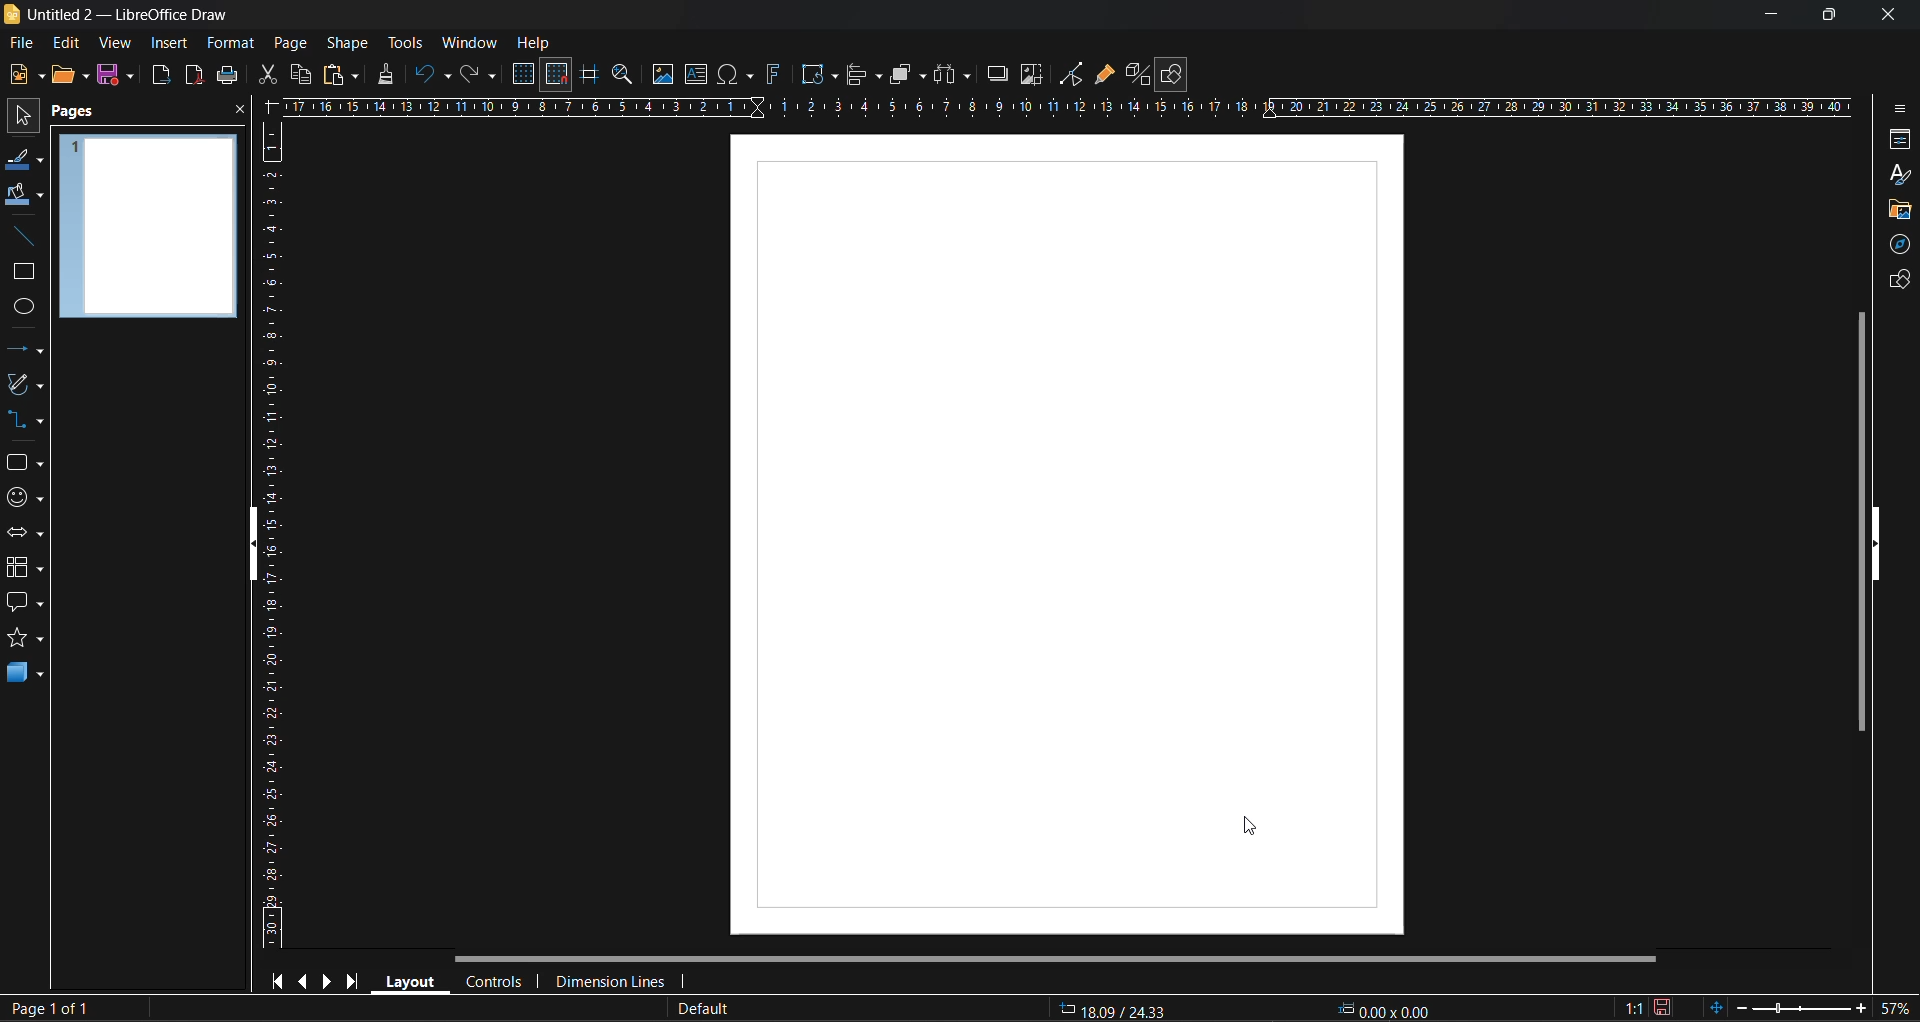 This screenshot has height=1022, width=1920. What do you see at coordinates (697, 75) in the screenshot?
I see `textbox` at bounding box center [697, 75].